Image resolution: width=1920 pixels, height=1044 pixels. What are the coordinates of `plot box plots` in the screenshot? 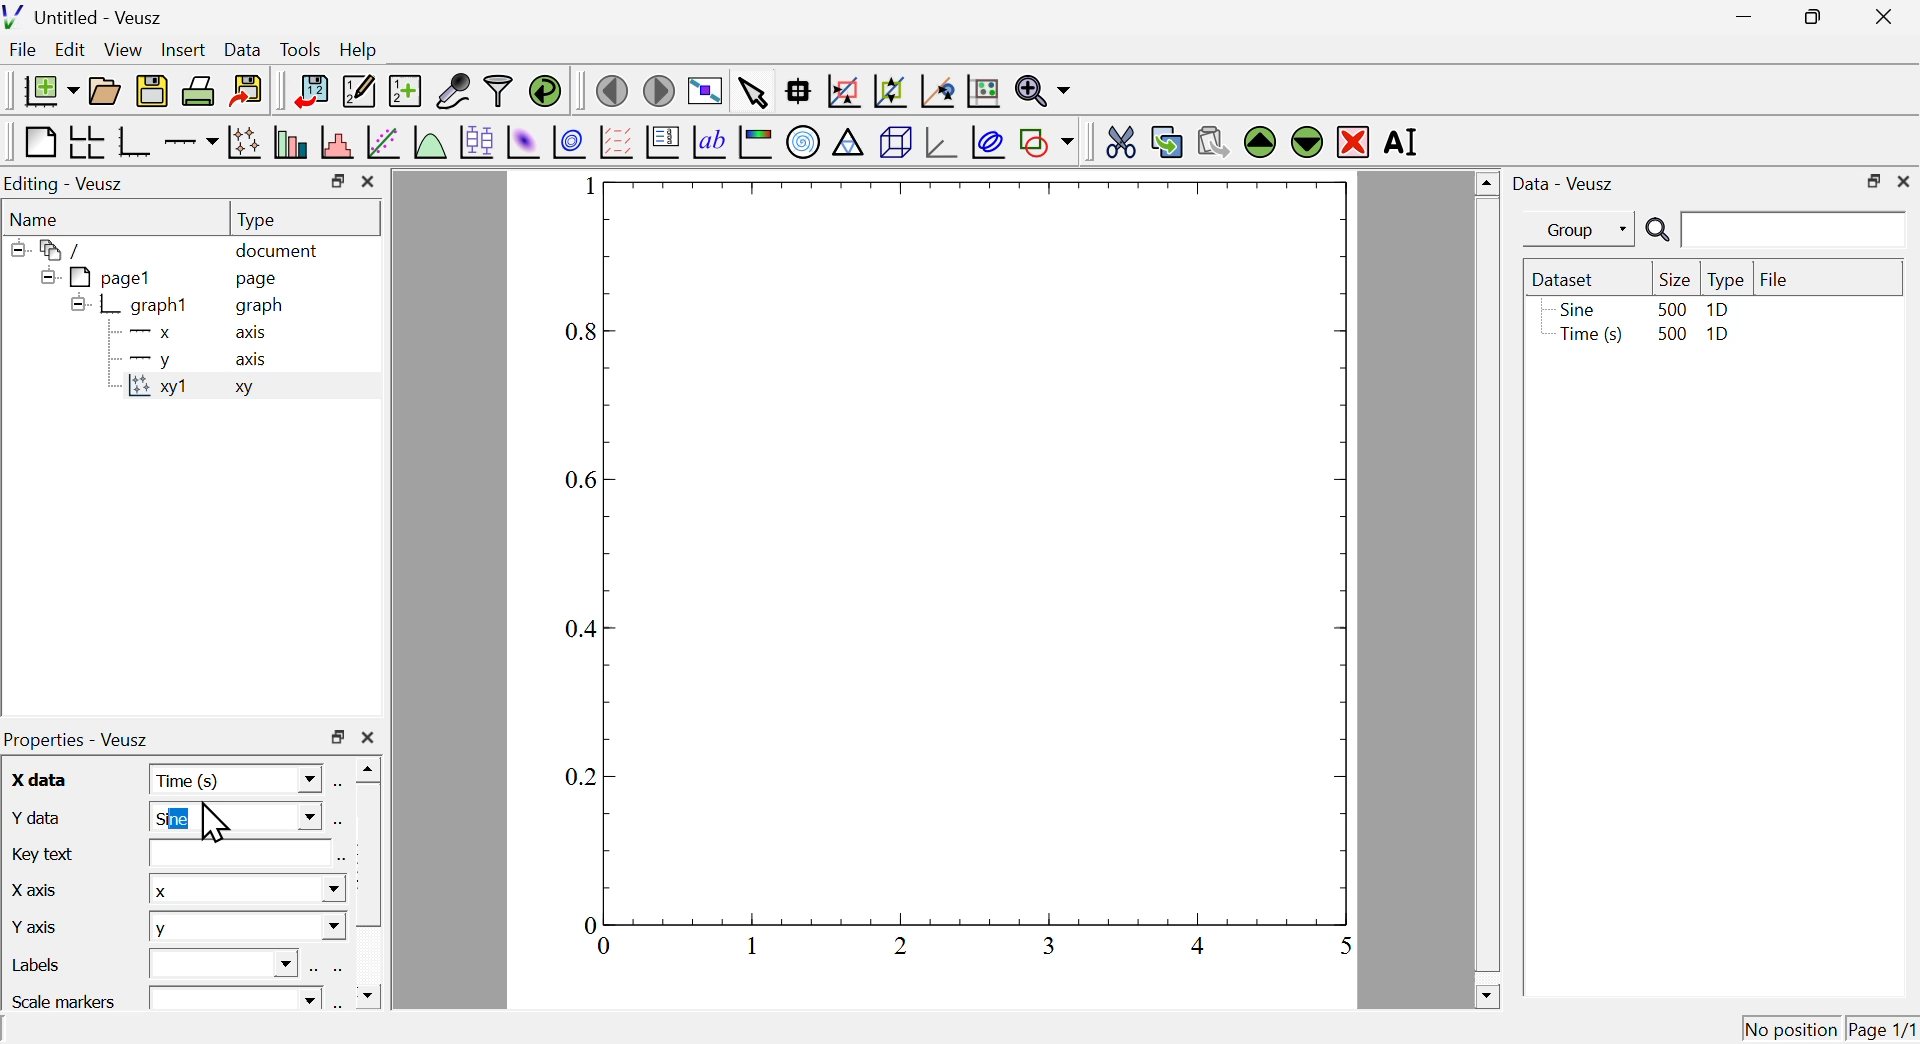 It's located at (475, 140).